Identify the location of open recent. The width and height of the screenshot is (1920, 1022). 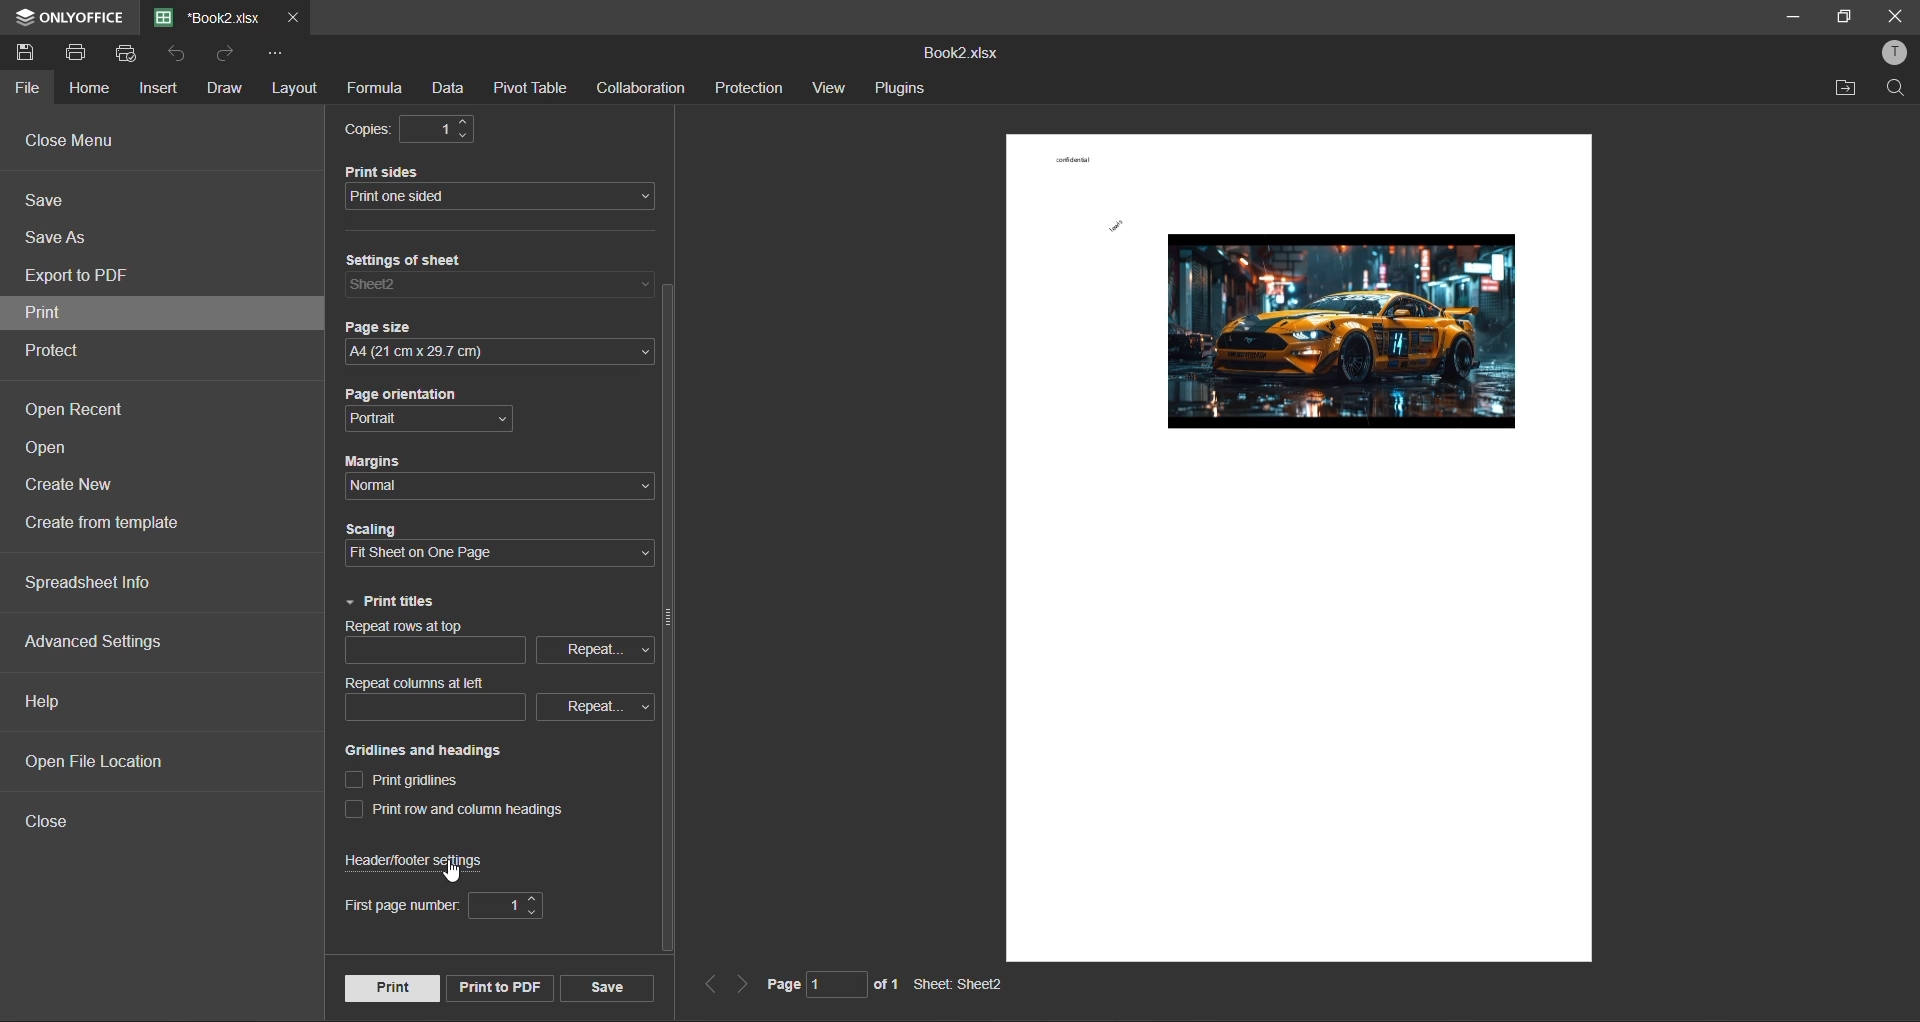
(74, 405).